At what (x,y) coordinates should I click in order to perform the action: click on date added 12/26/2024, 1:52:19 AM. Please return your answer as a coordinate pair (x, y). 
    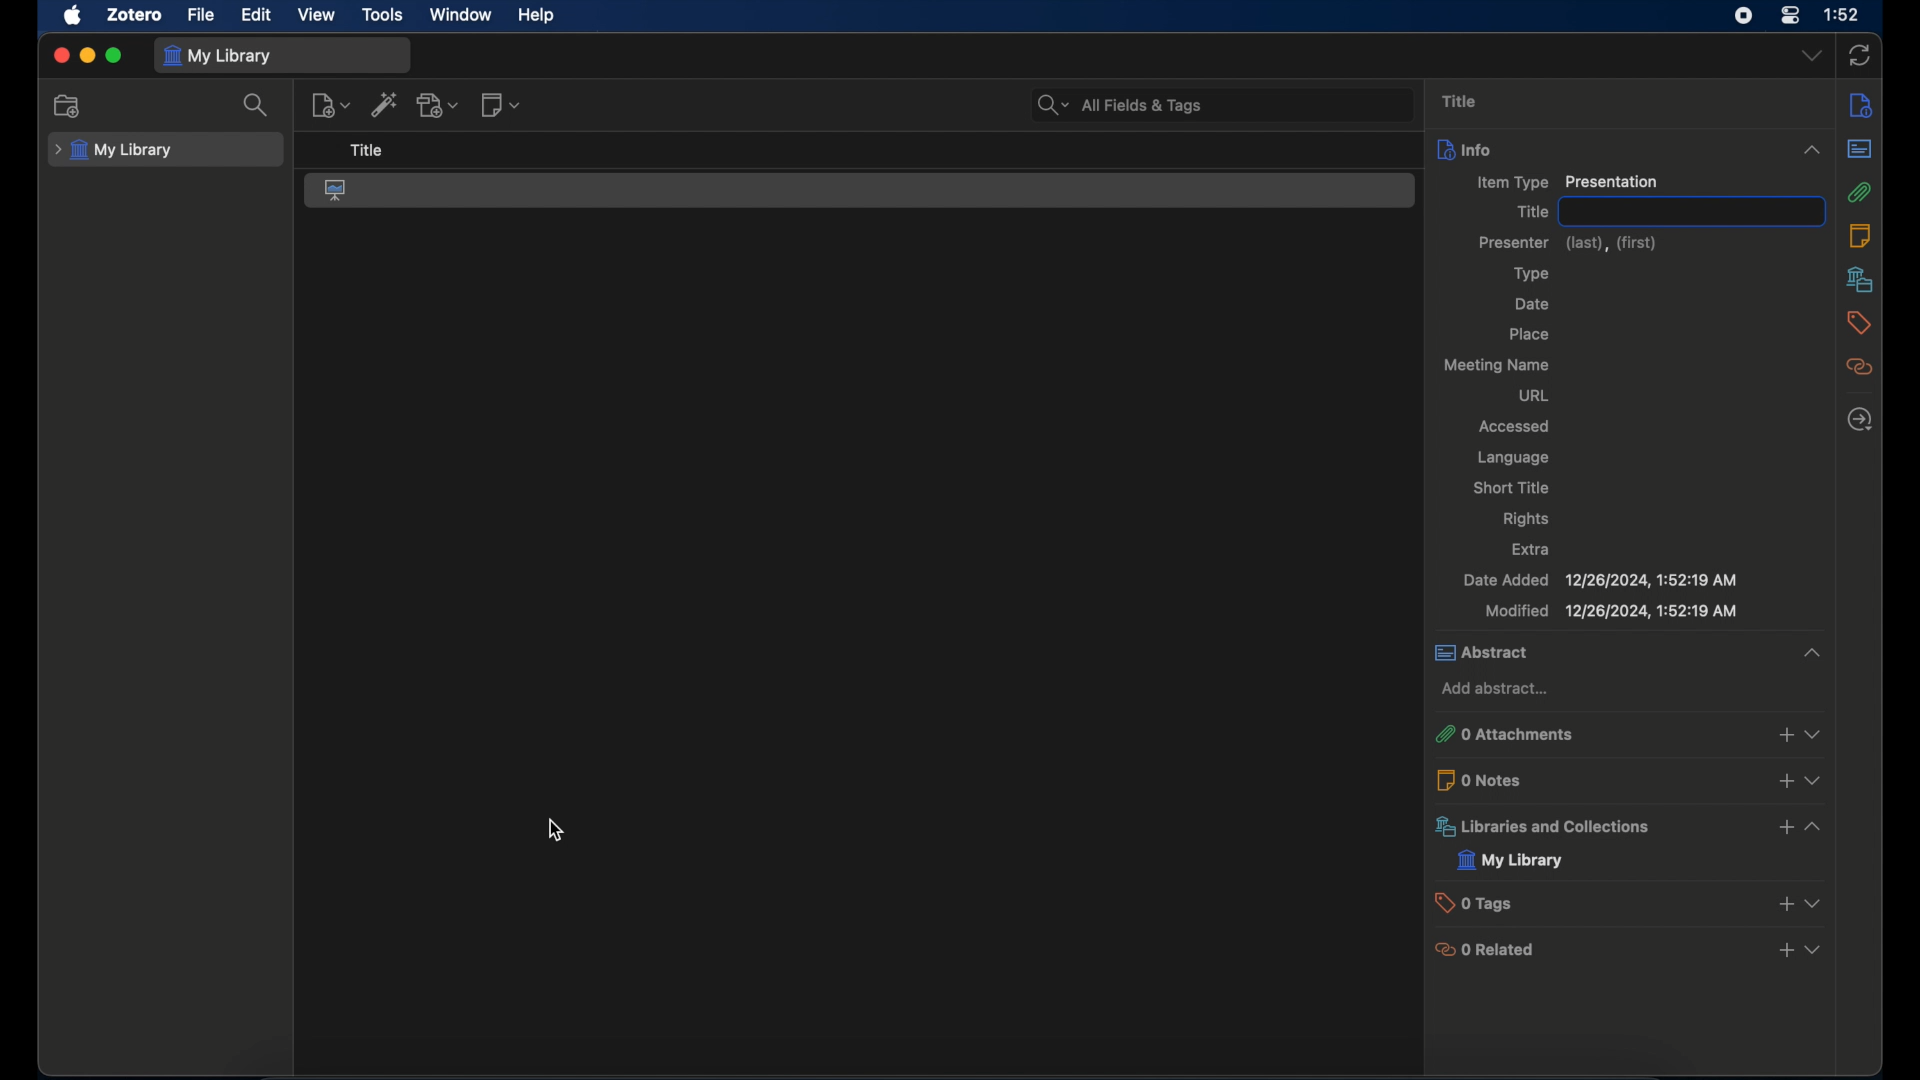
    Looking at the image, I should click on (1598, 580).